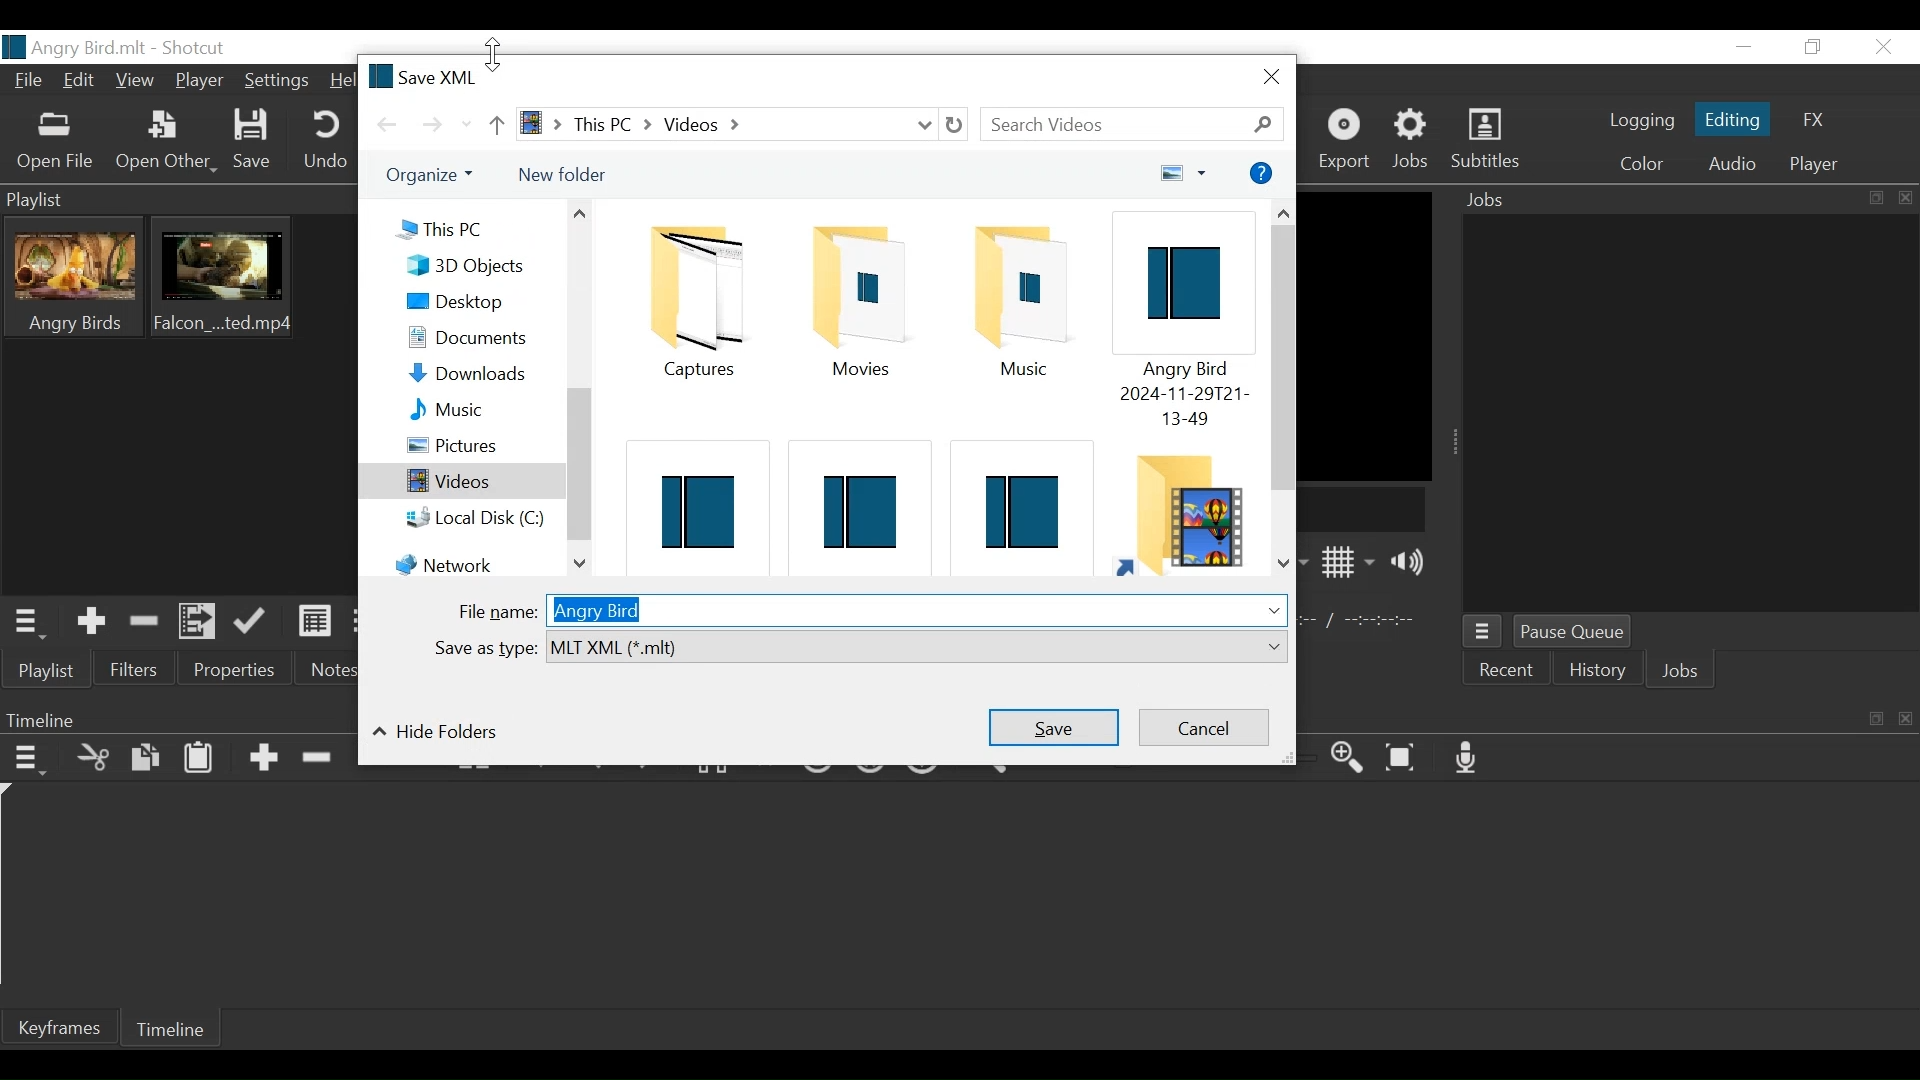 This screenshot has height=1080, width=1920. Describe the element at coordinates (957, 125) in the screenshot. I see `Refresh` at that location.